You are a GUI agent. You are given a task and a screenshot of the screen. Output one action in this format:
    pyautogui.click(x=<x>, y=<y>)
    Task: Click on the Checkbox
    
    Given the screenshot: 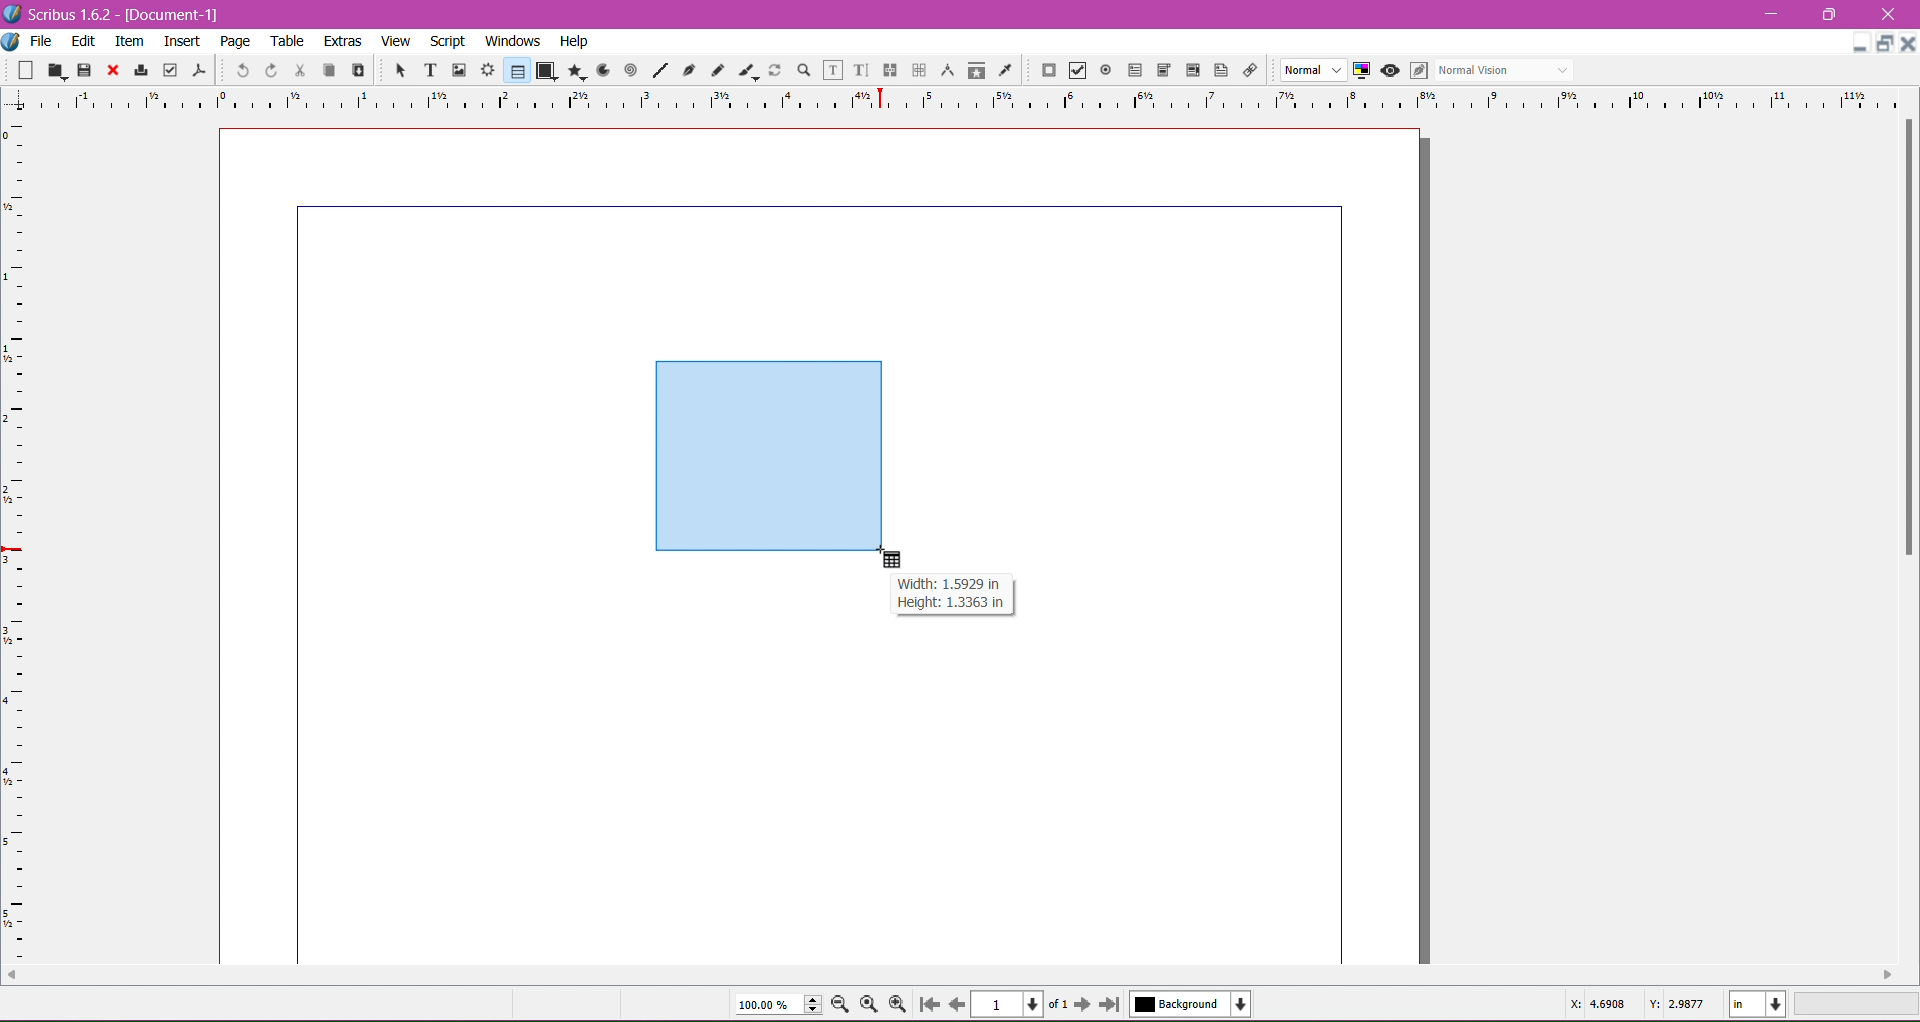 What is the action you would take?
    pyautogui.click(x=1075, y=72)
    